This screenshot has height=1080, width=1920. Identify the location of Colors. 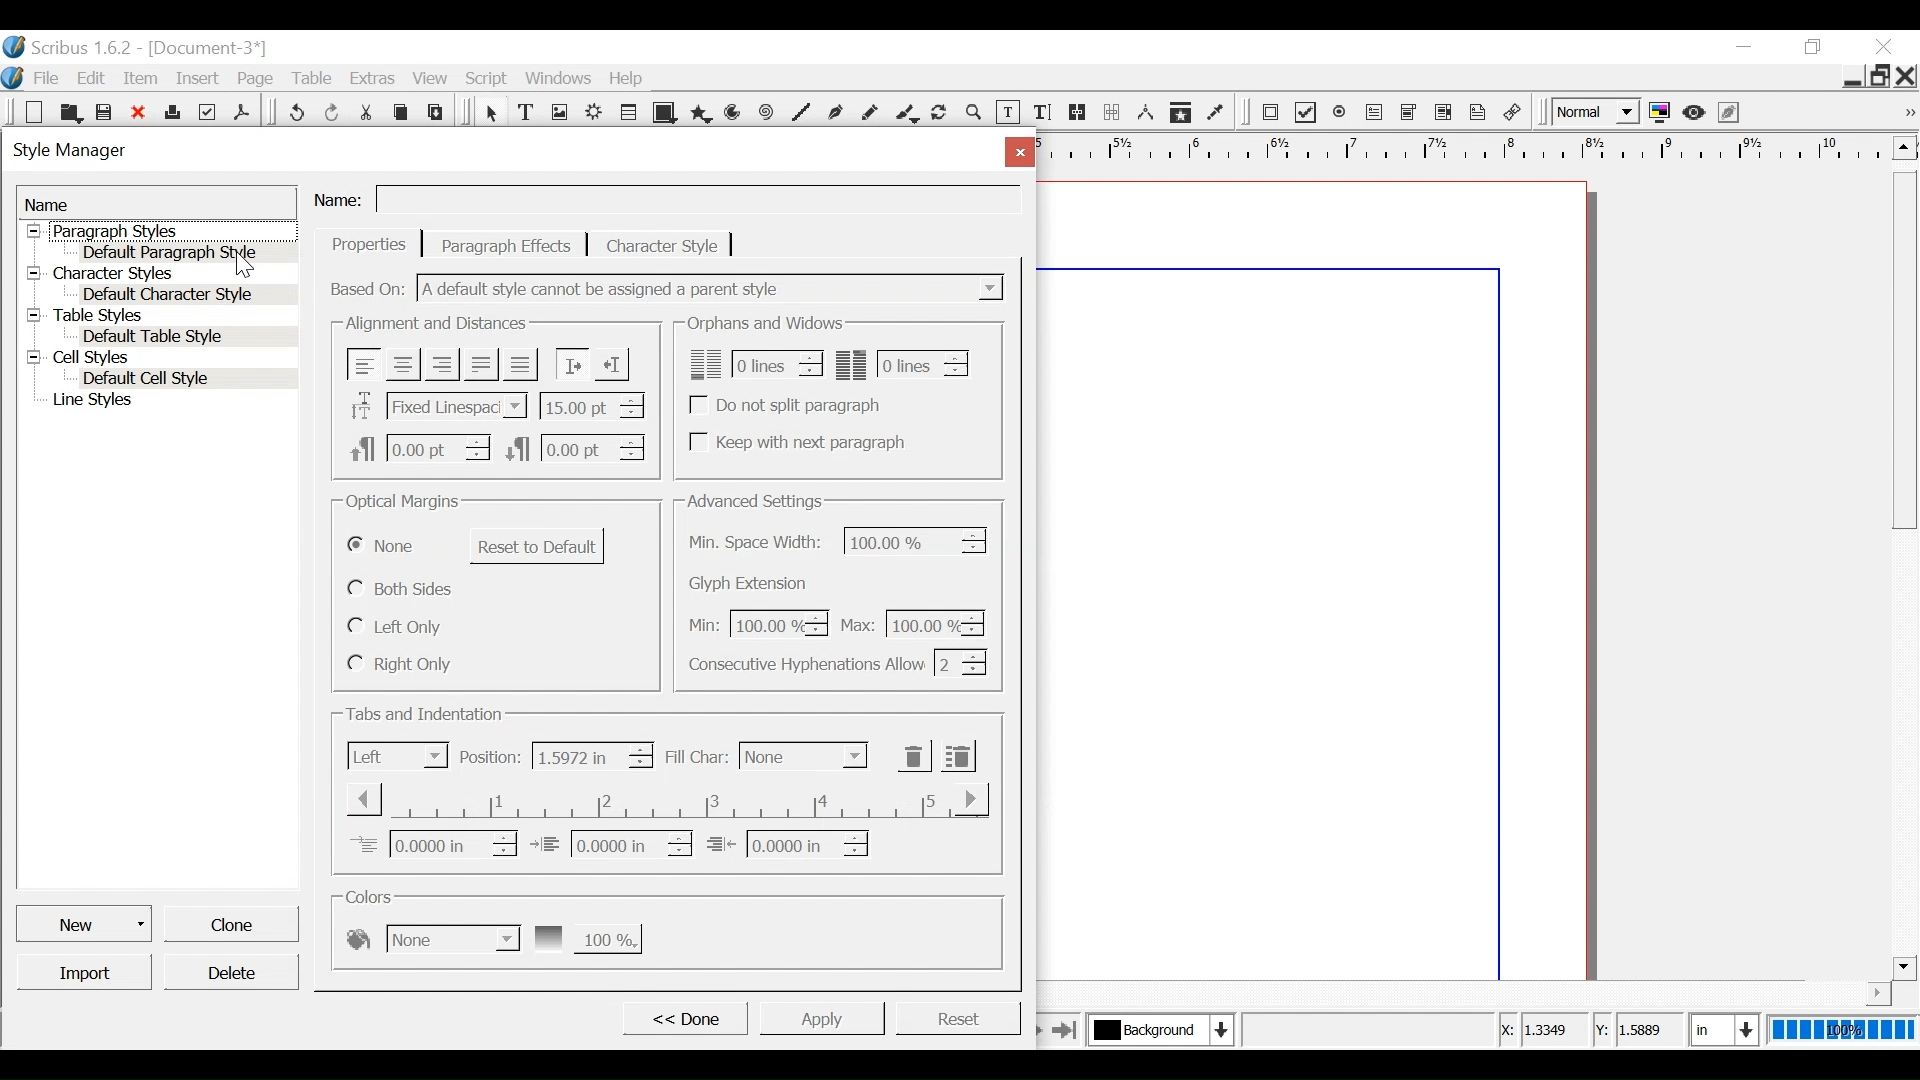
(374, 897).